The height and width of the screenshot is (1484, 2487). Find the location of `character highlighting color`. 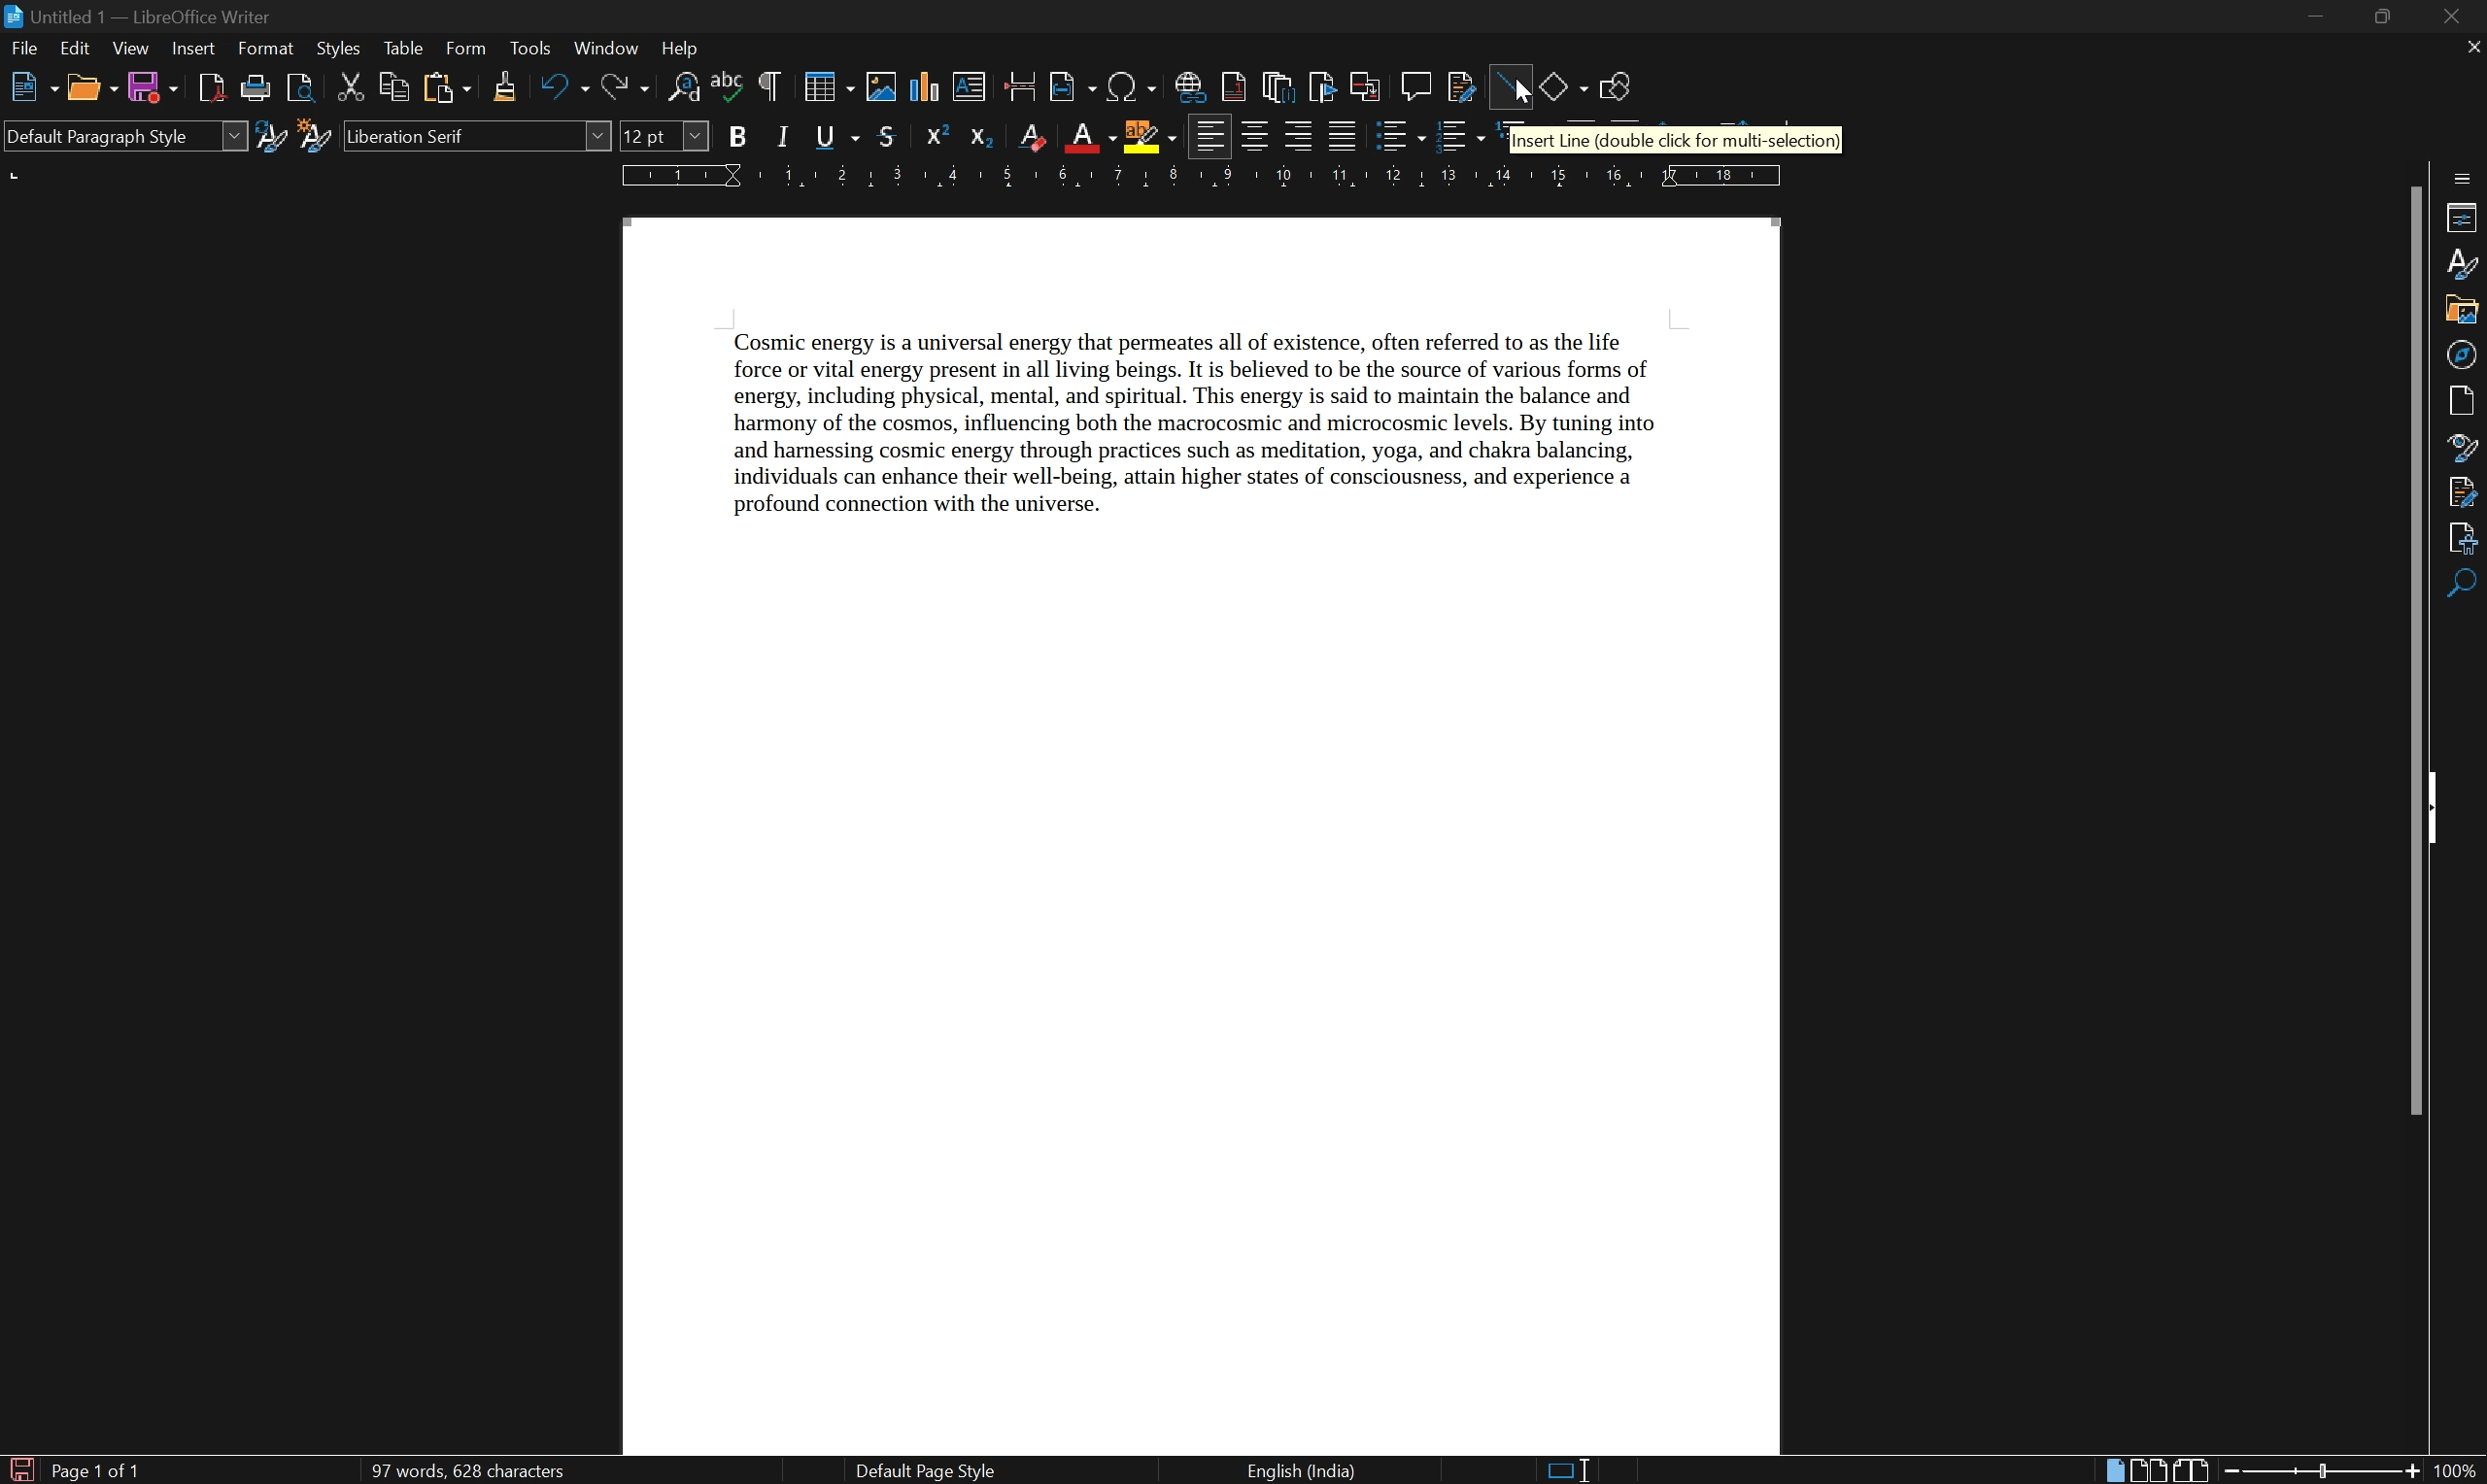

character highlighting color is located at coordinates (1152, 138).